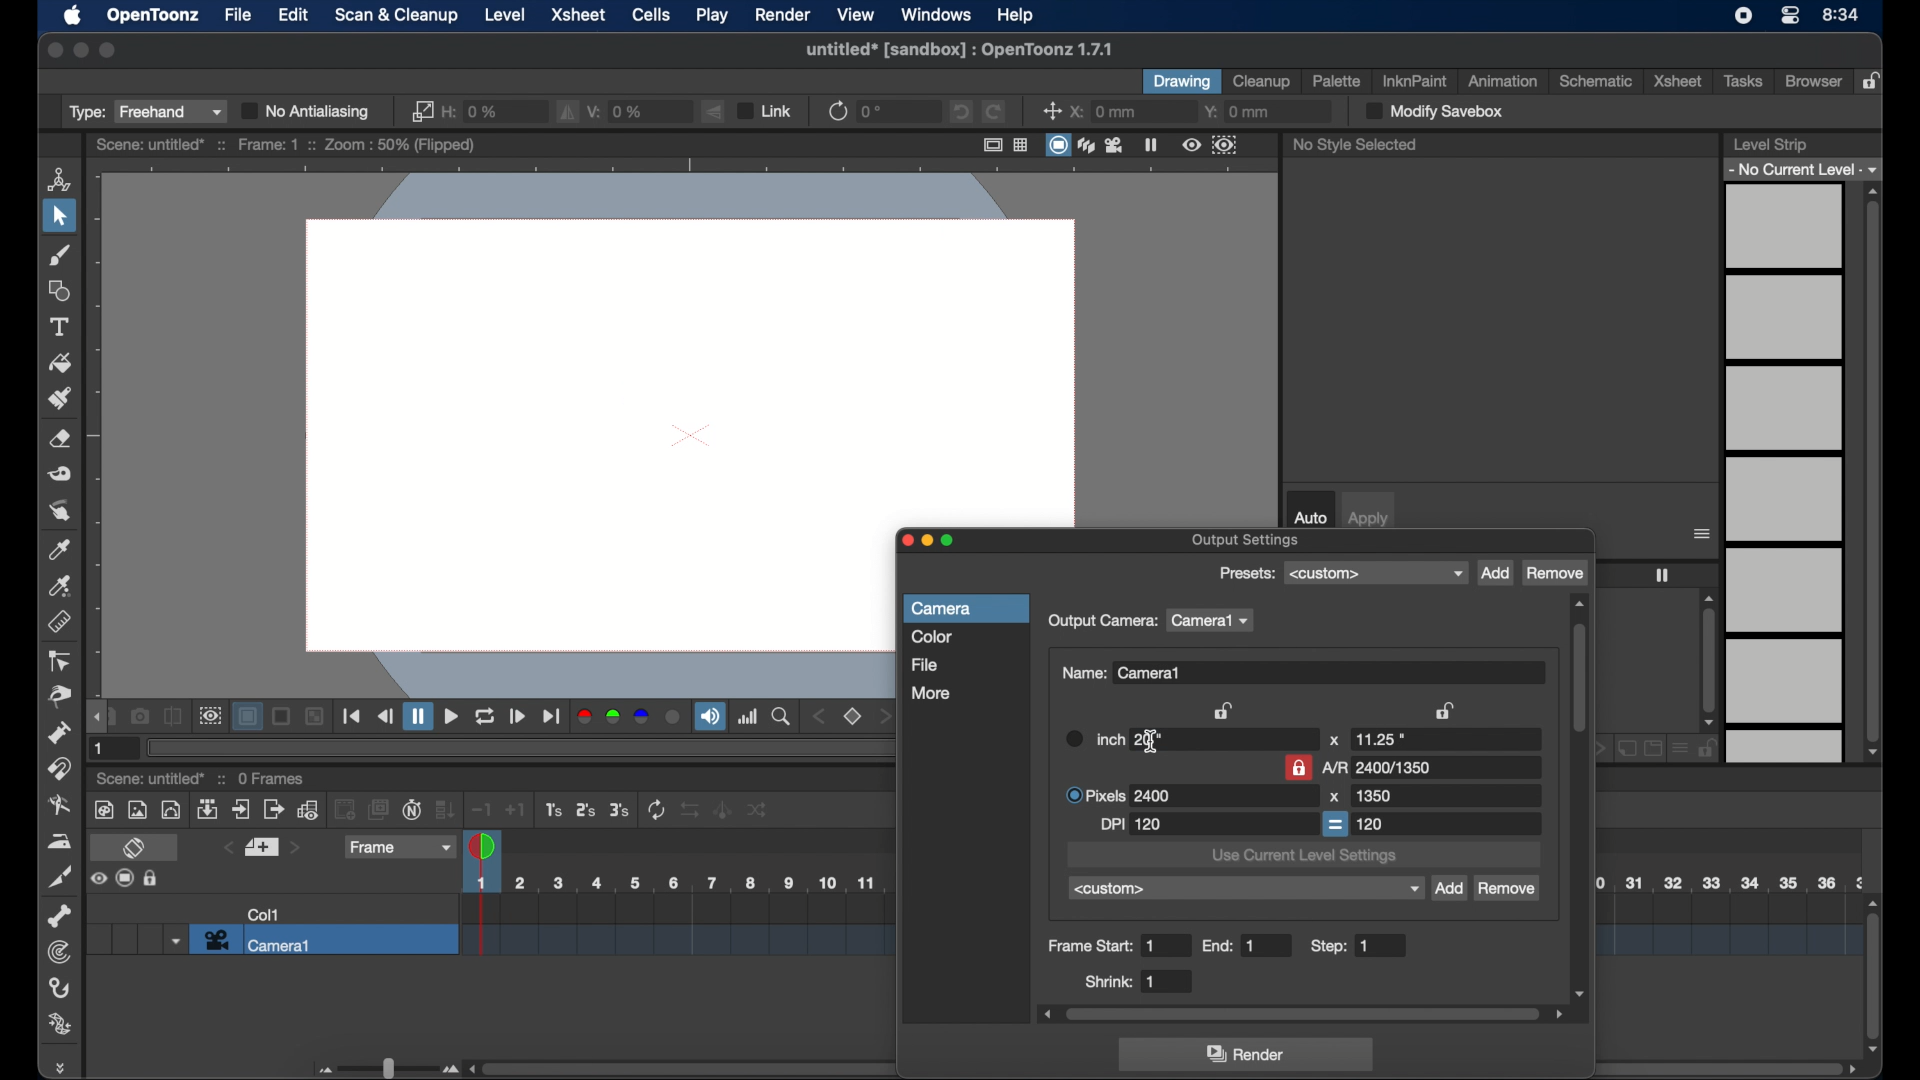 The height and width of the screenshot is (1080, 1920). What do you see at coordinates (264, 914) in the screenshot?
I see `col1` at bounding box center [264, 914].